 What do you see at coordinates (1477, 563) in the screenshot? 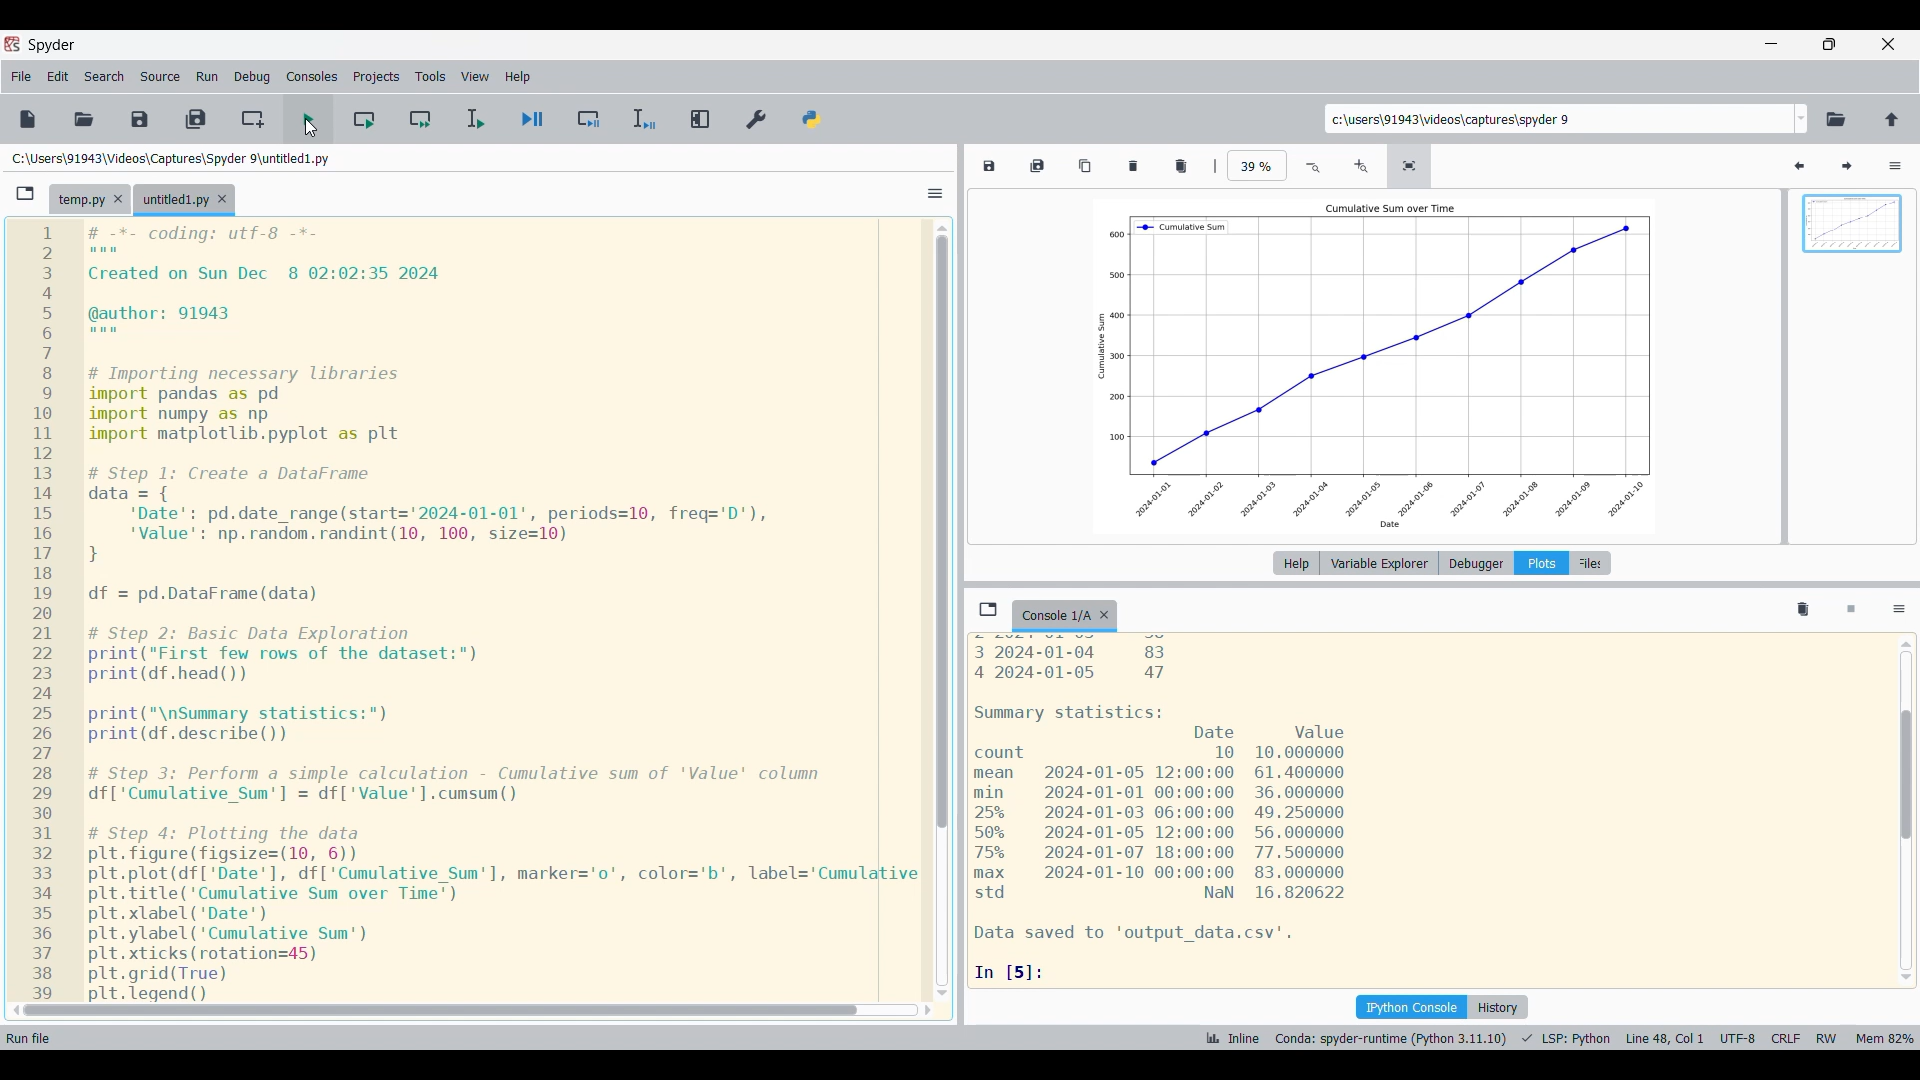
I see `Debugger` at bounding box center [1477, 563].